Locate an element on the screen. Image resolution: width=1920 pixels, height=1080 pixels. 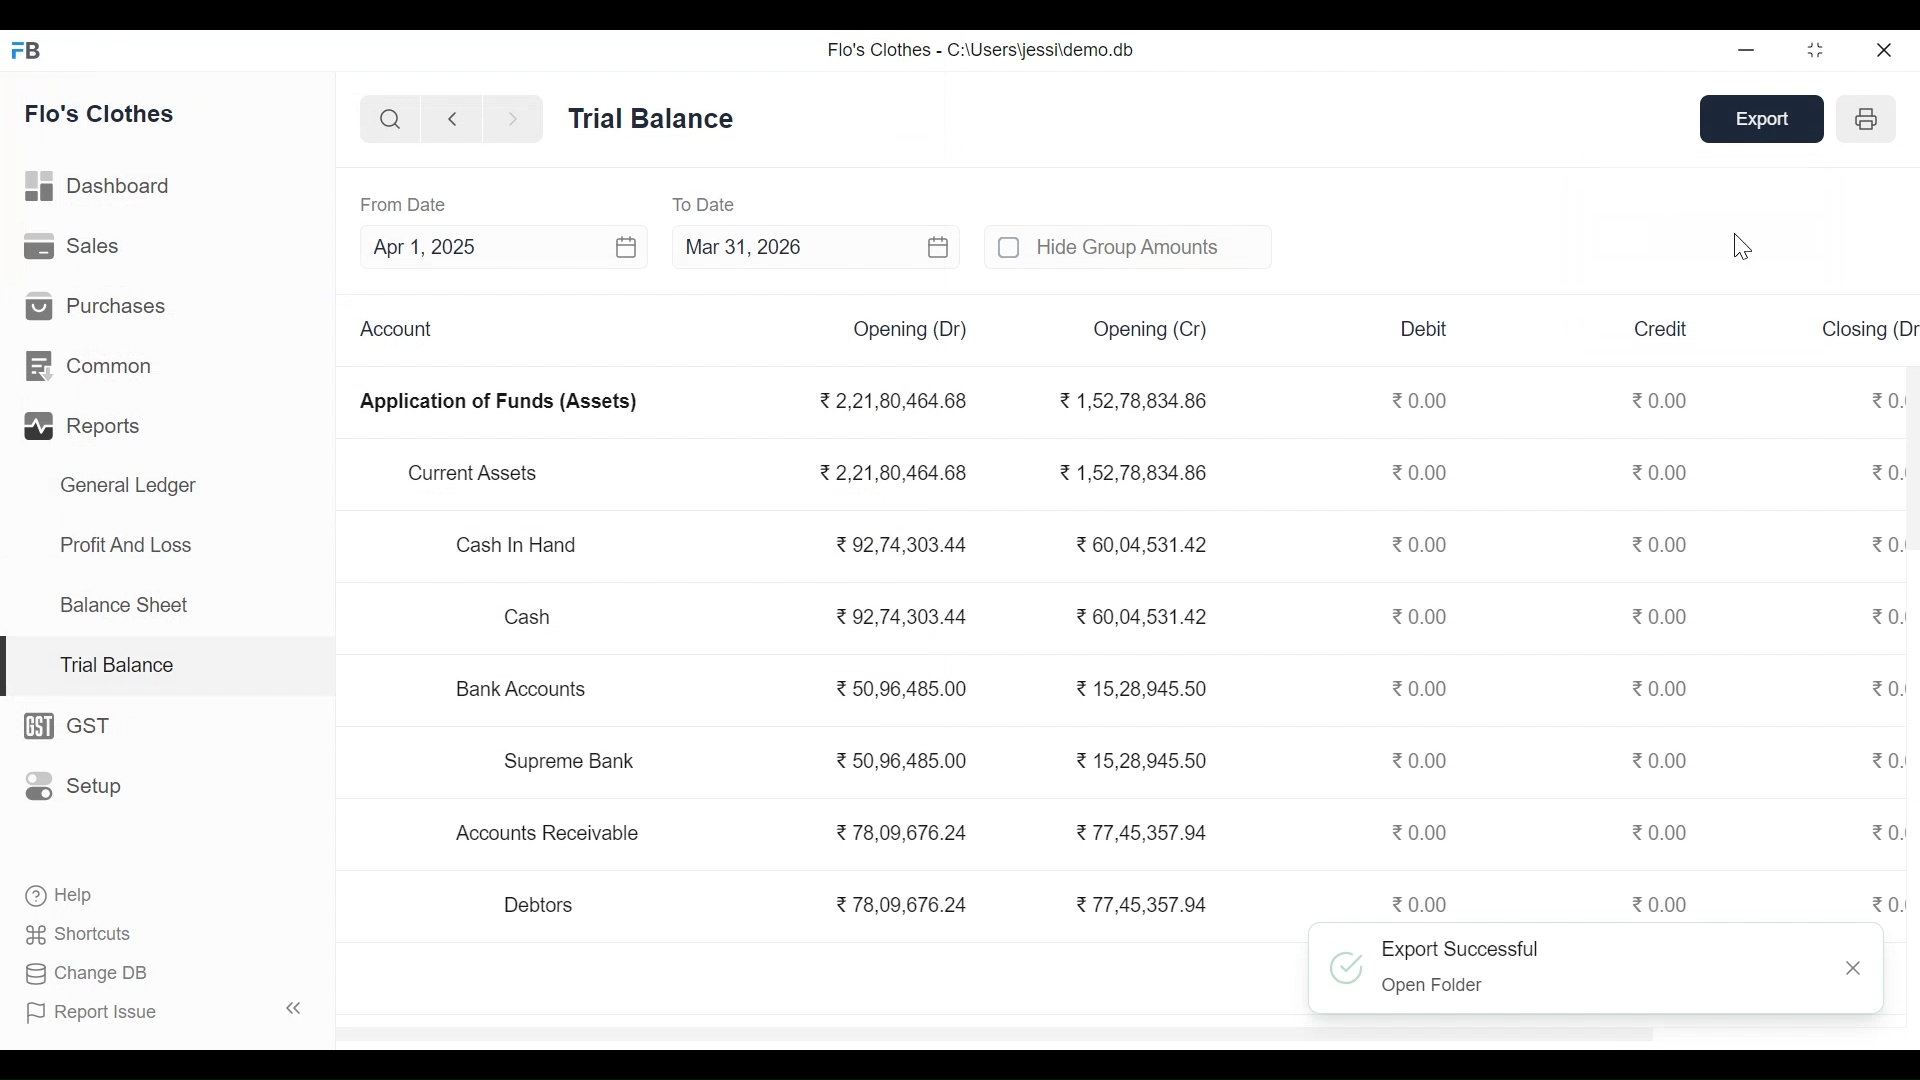
0.00 is located at coordinates (1884, 762).